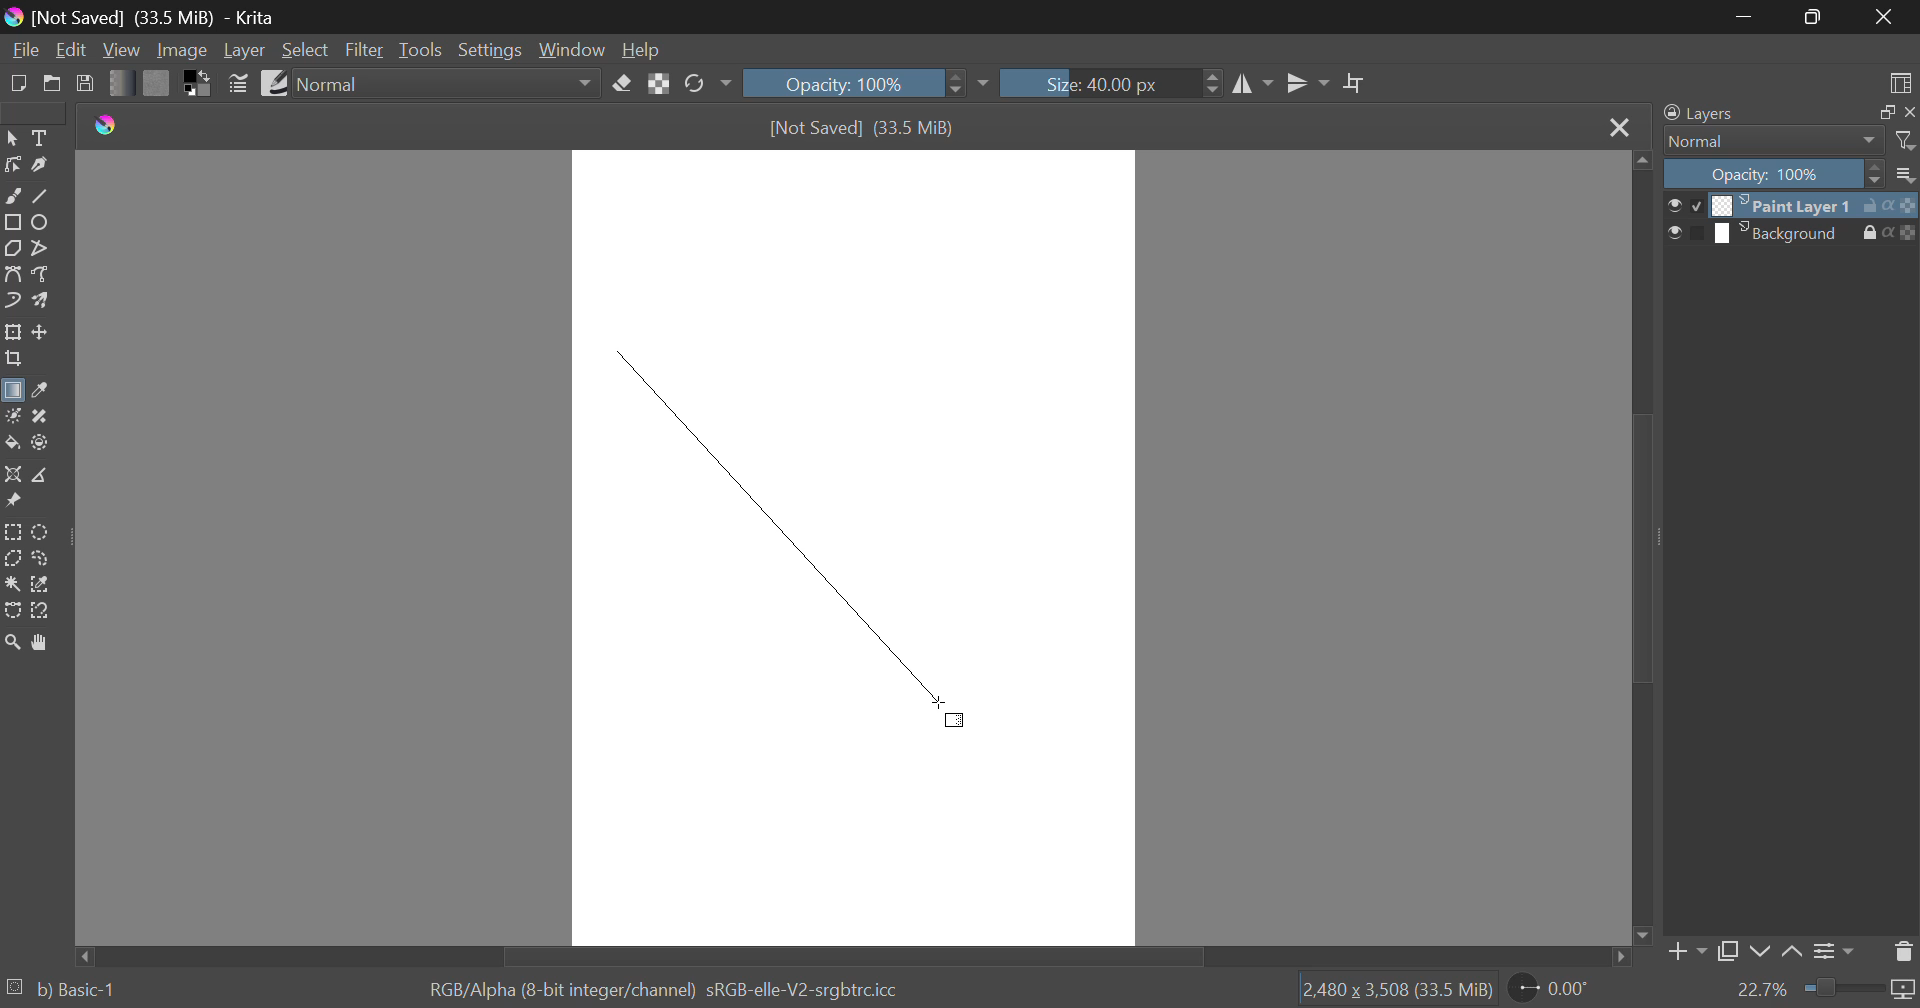  What do you see at coordinates (198, 82) in the screenshot?
I see `Colors in use` at bounding box center [198, 82].